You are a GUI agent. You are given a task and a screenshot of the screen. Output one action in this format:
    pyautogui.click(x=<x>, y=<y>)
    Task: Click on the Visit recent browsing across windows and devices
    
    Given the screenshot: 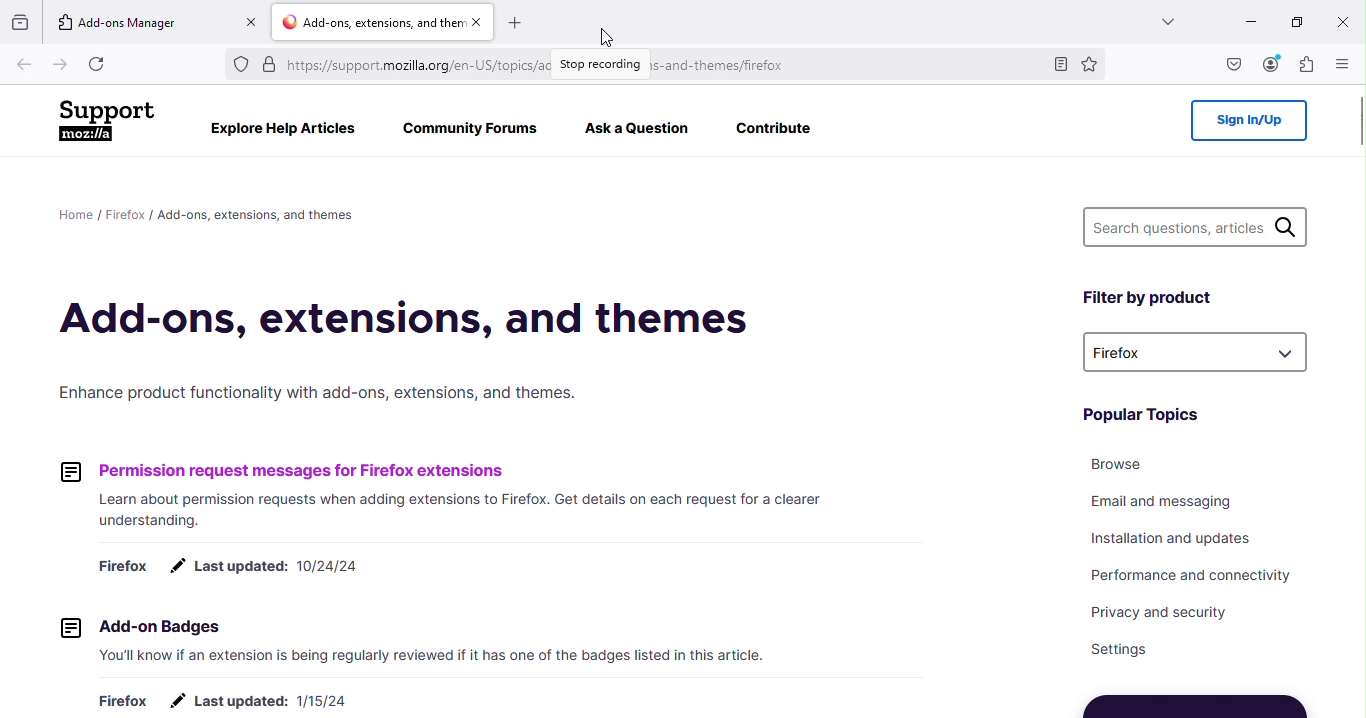 What is the action you would take?
    pyautogui.click(x=24, y=20)
    